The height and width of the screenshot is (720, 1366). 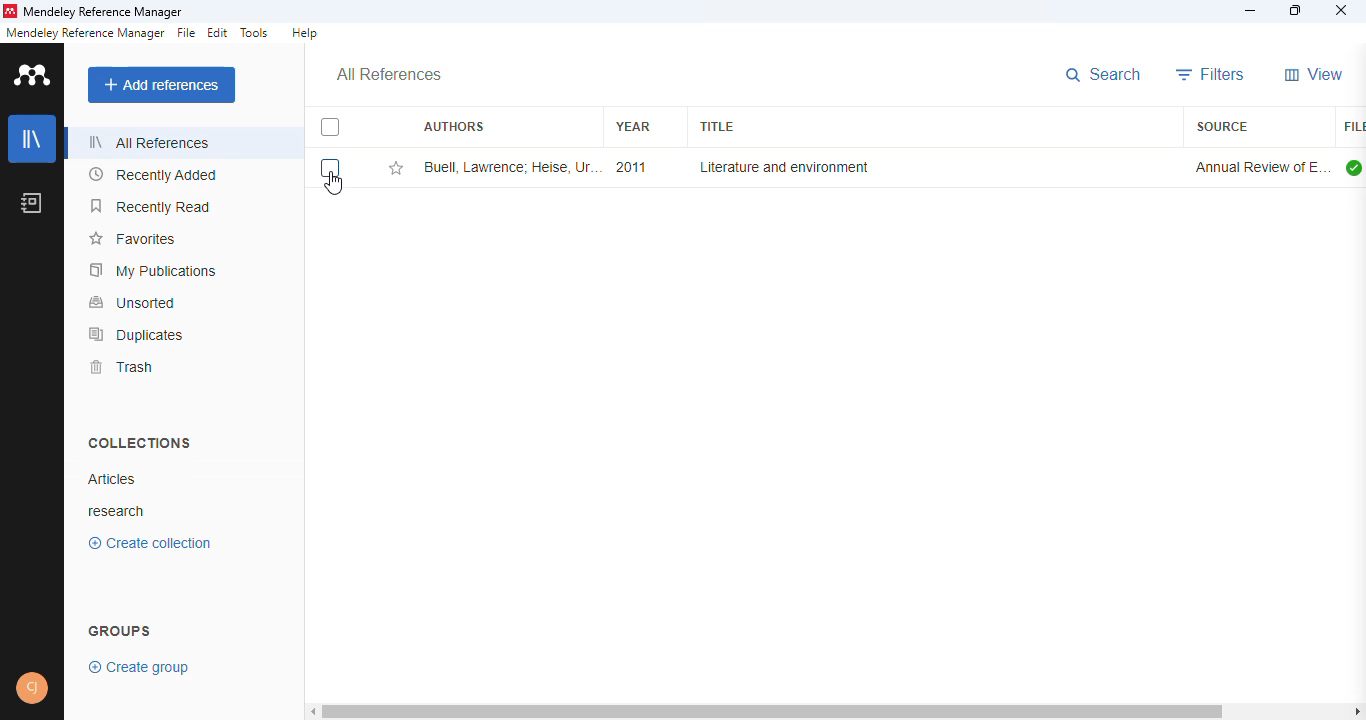 I want to click on select, so click(x=330, y=168).